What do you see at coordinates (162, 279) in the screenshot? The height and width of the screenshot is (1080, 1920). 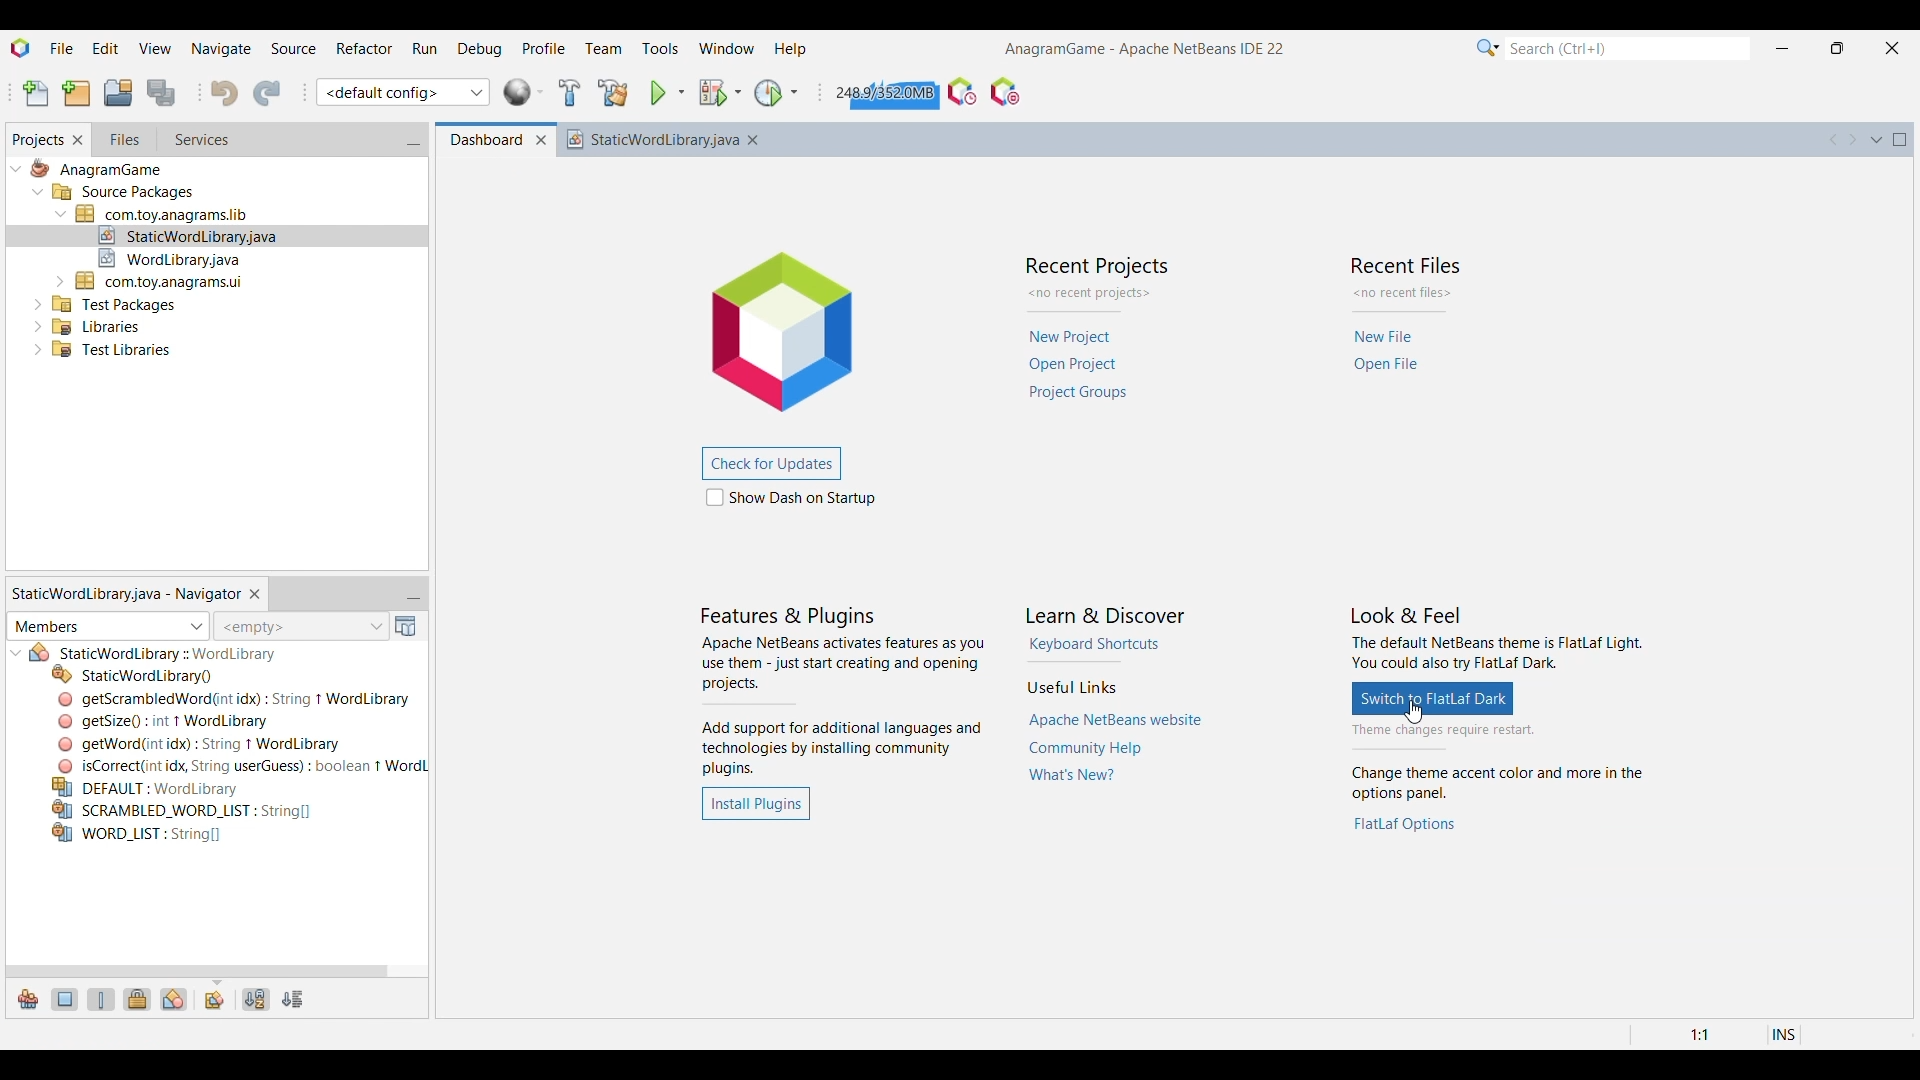 I see `` at bounding box center [162, 279].